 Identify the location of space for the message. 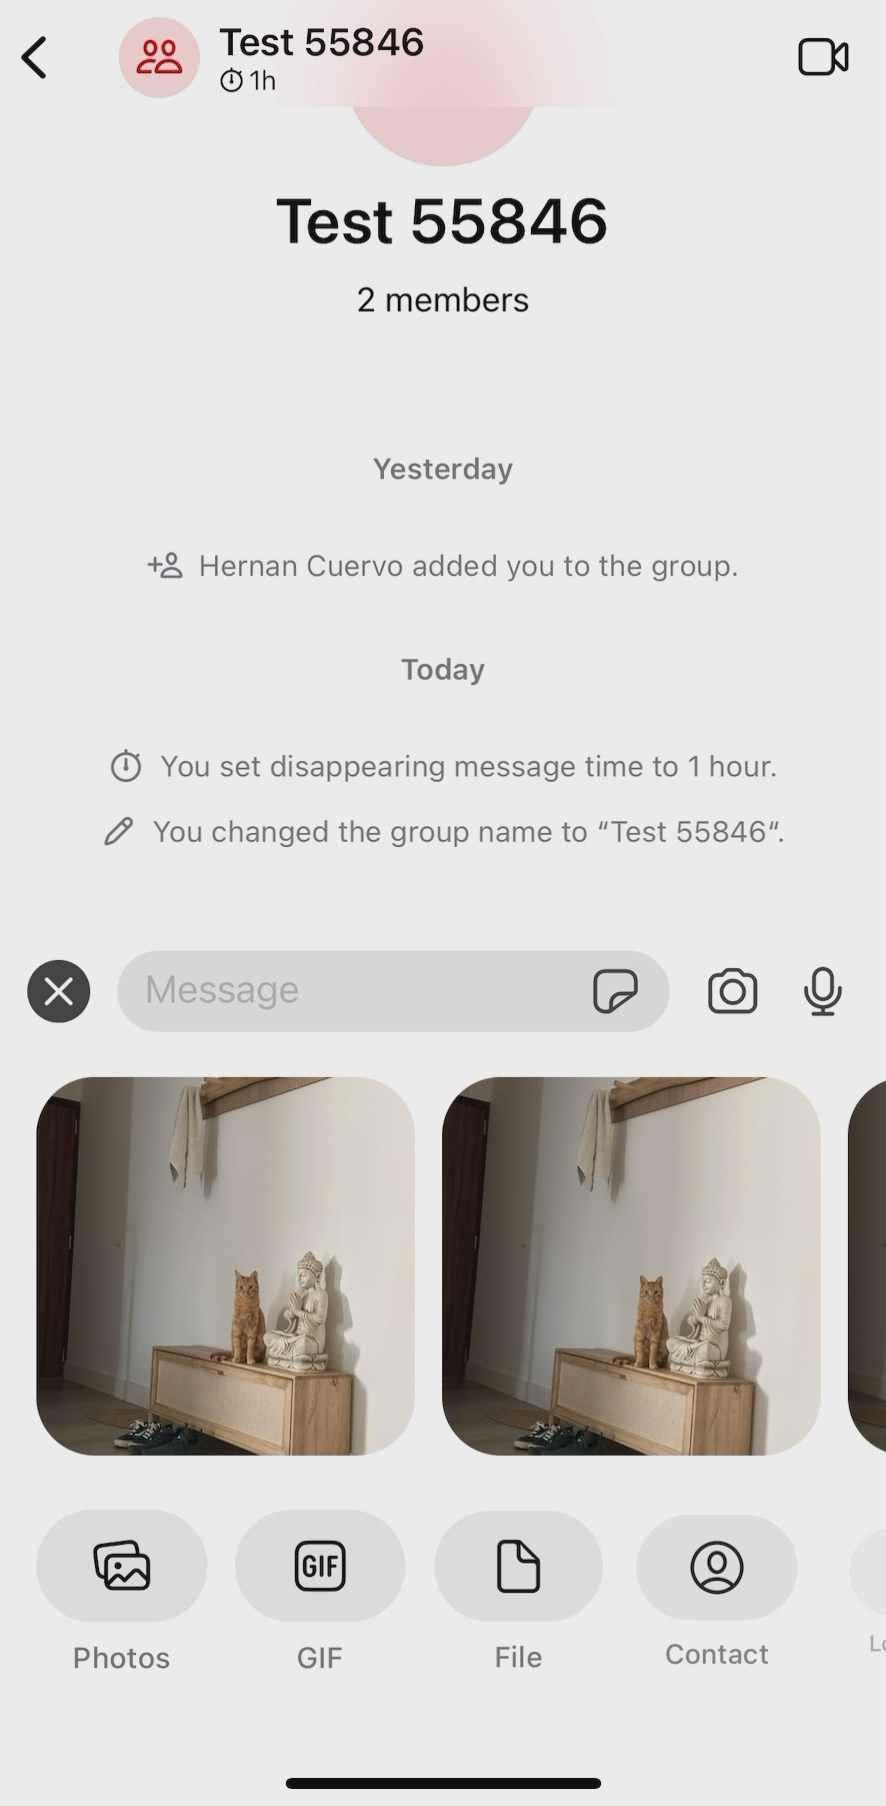
(353, 986).